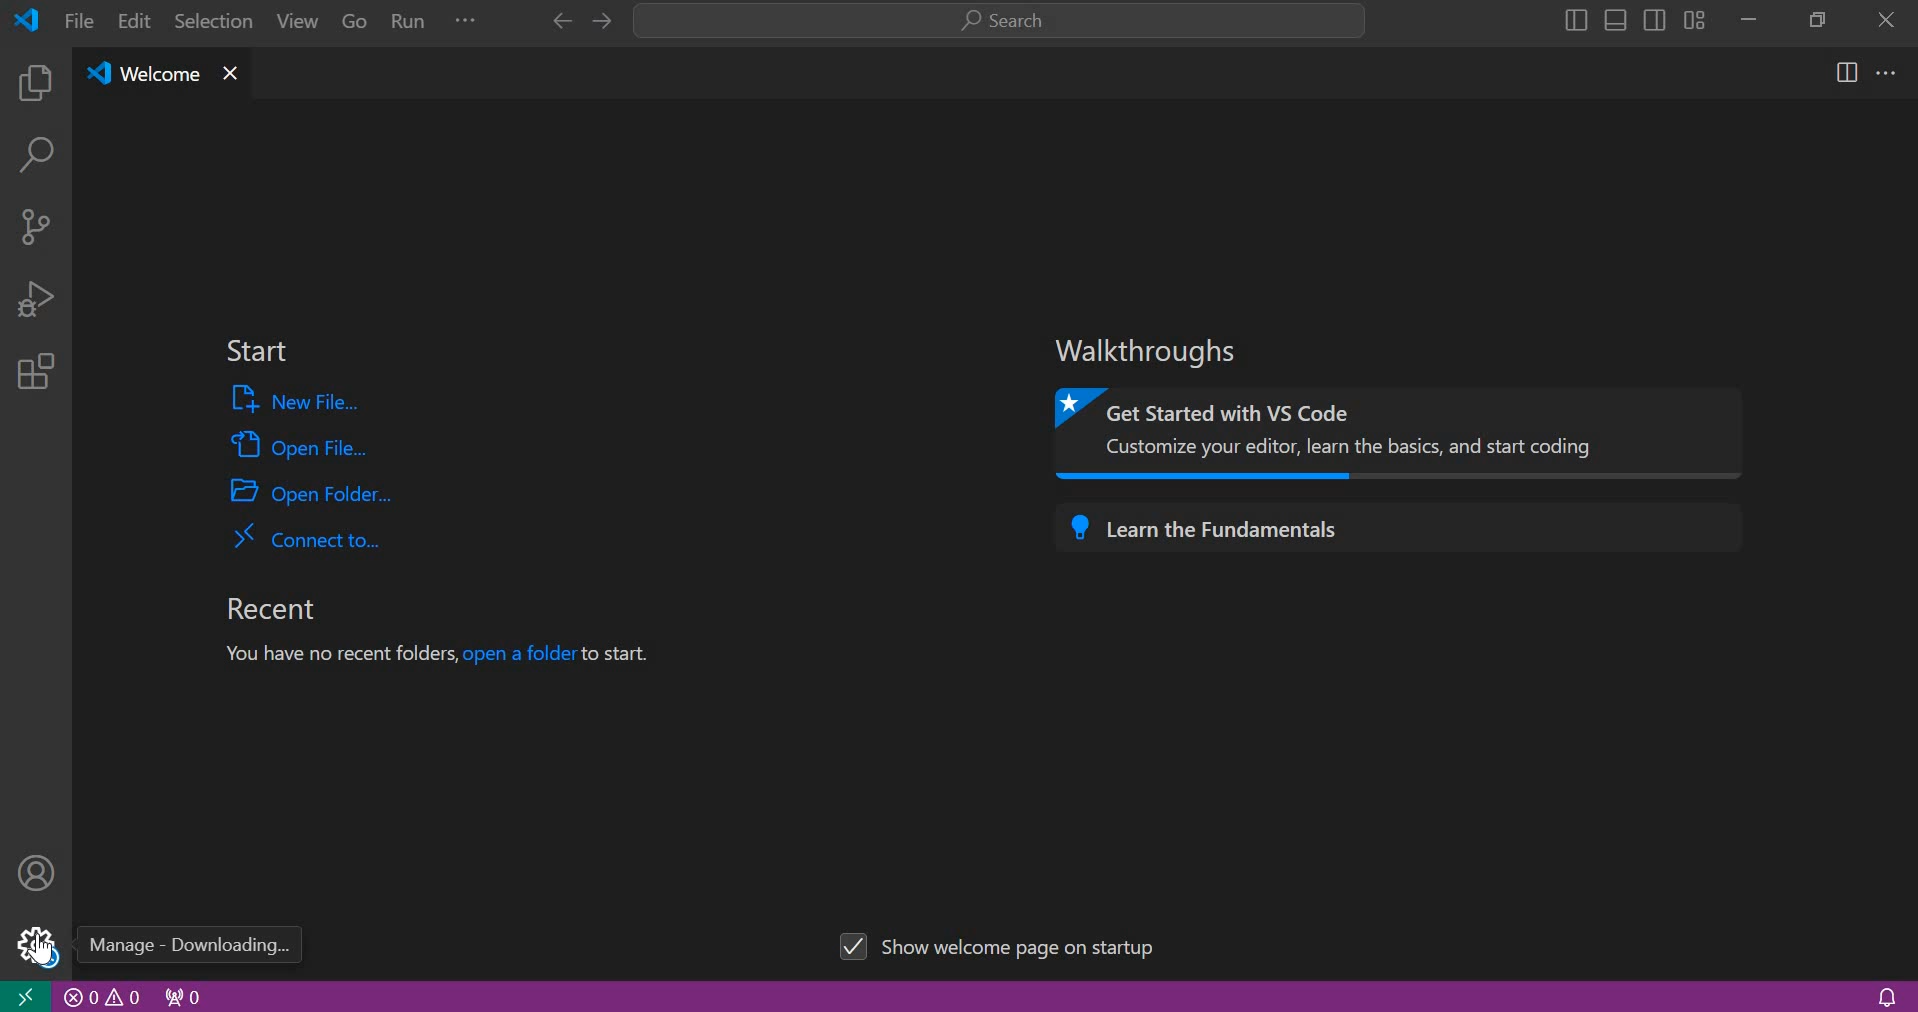  I want to click on you have no recent folders, open a folder to start, so click(447, 656).